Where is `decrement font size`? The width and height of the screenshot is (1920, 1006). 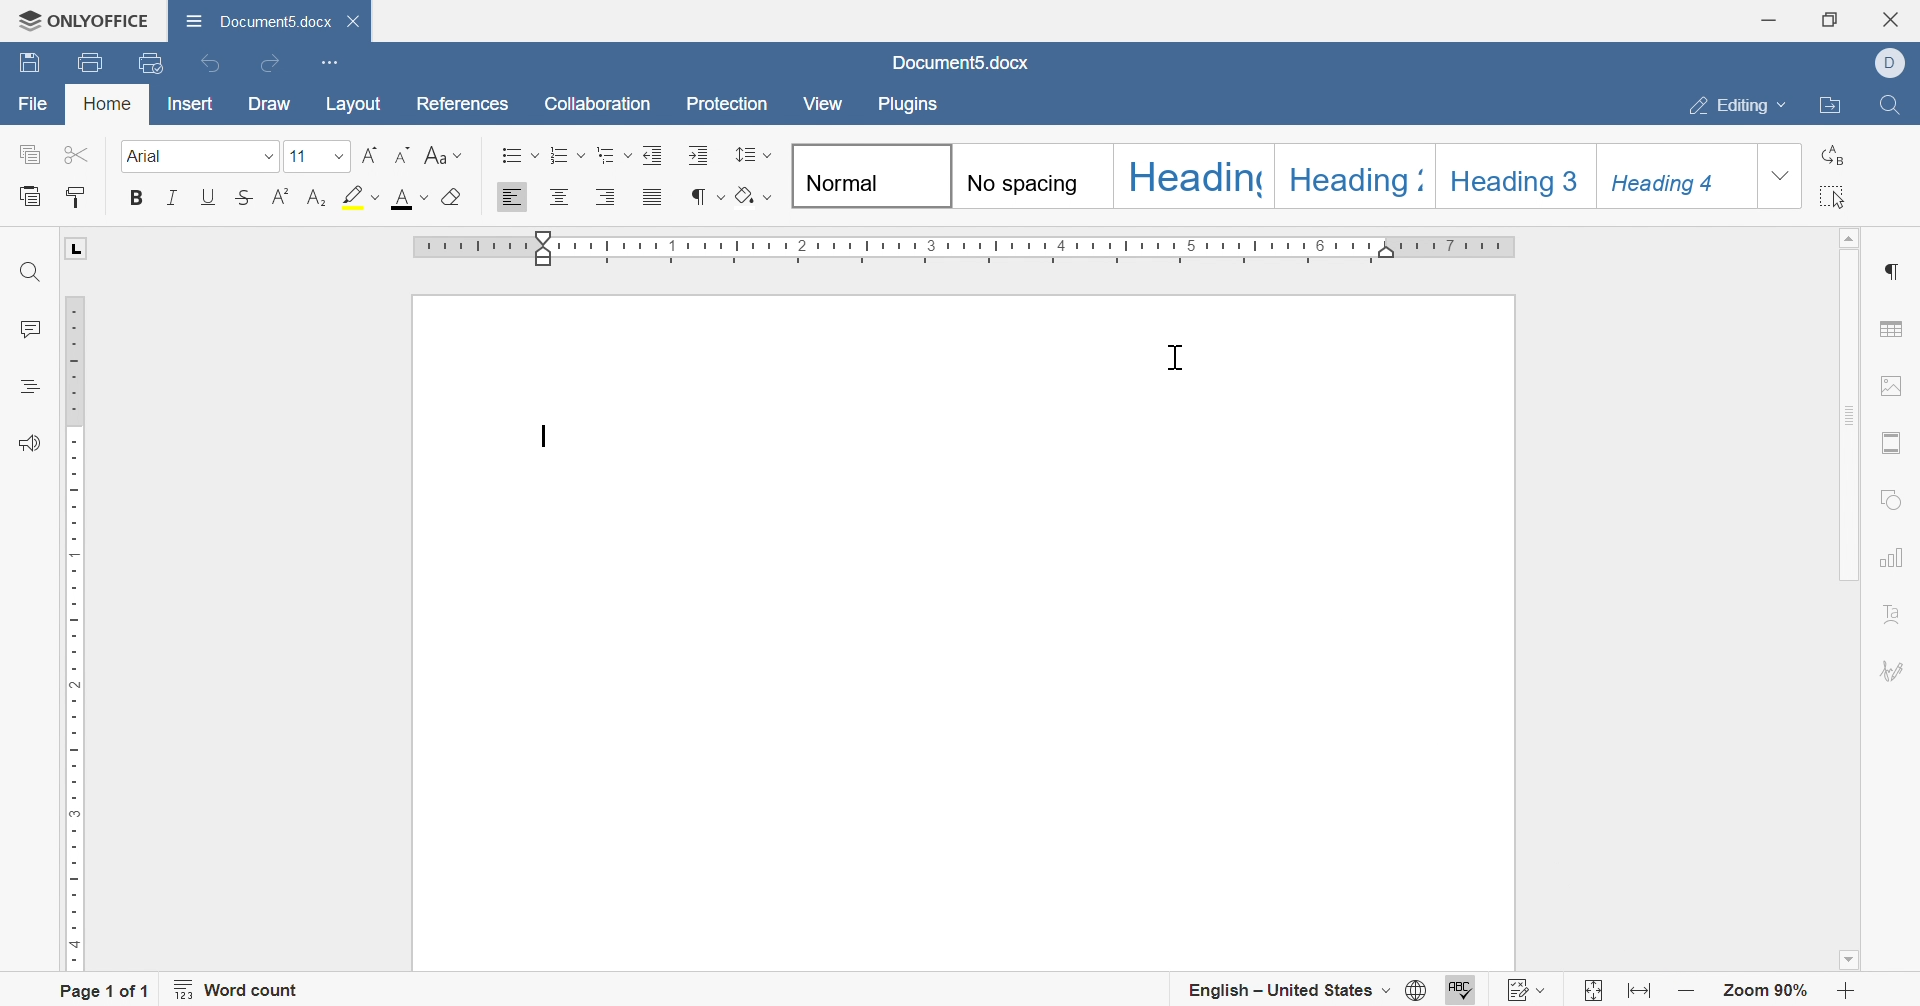
decrement font size is located at coordinates (404, 154).